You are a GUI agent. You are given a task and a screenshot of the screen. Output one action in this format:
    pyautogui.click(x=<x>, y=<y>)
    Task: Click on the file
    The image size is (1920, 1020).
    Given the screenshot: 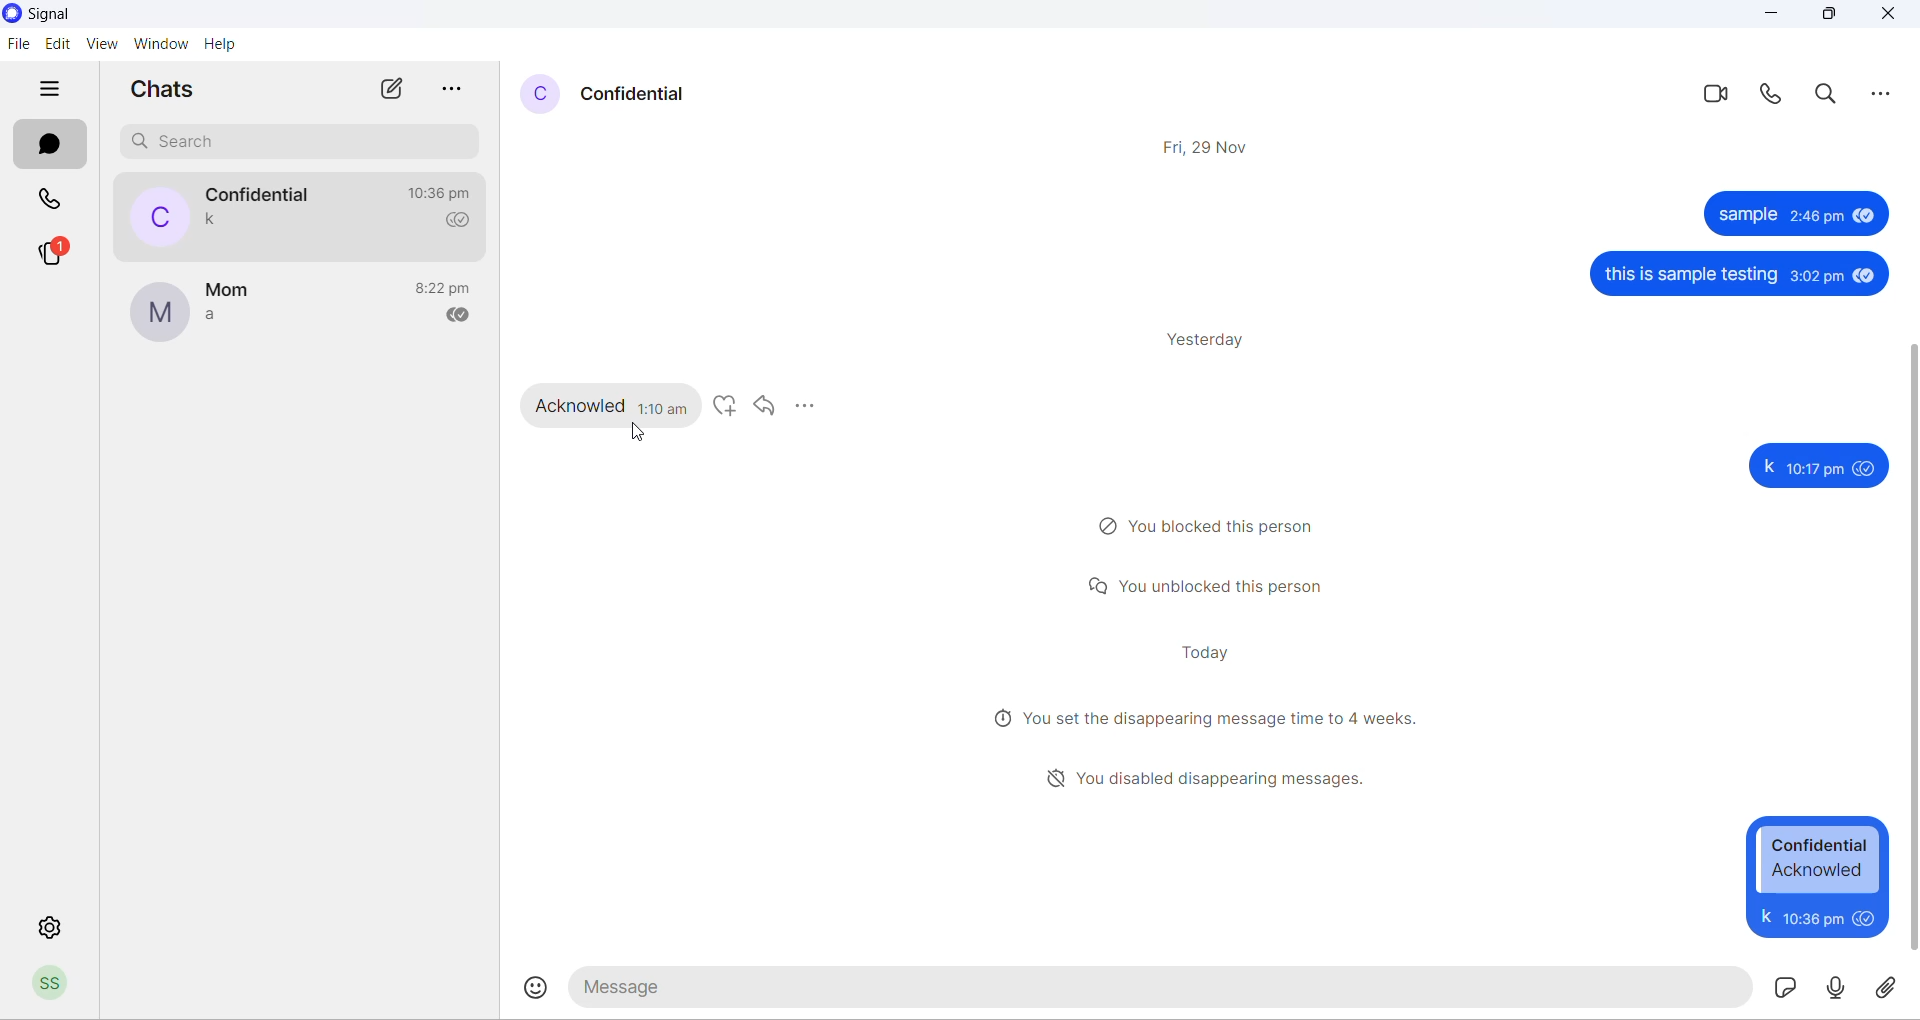 What is the action you would take?
    pyautogui.click(x=21, y=45)
    